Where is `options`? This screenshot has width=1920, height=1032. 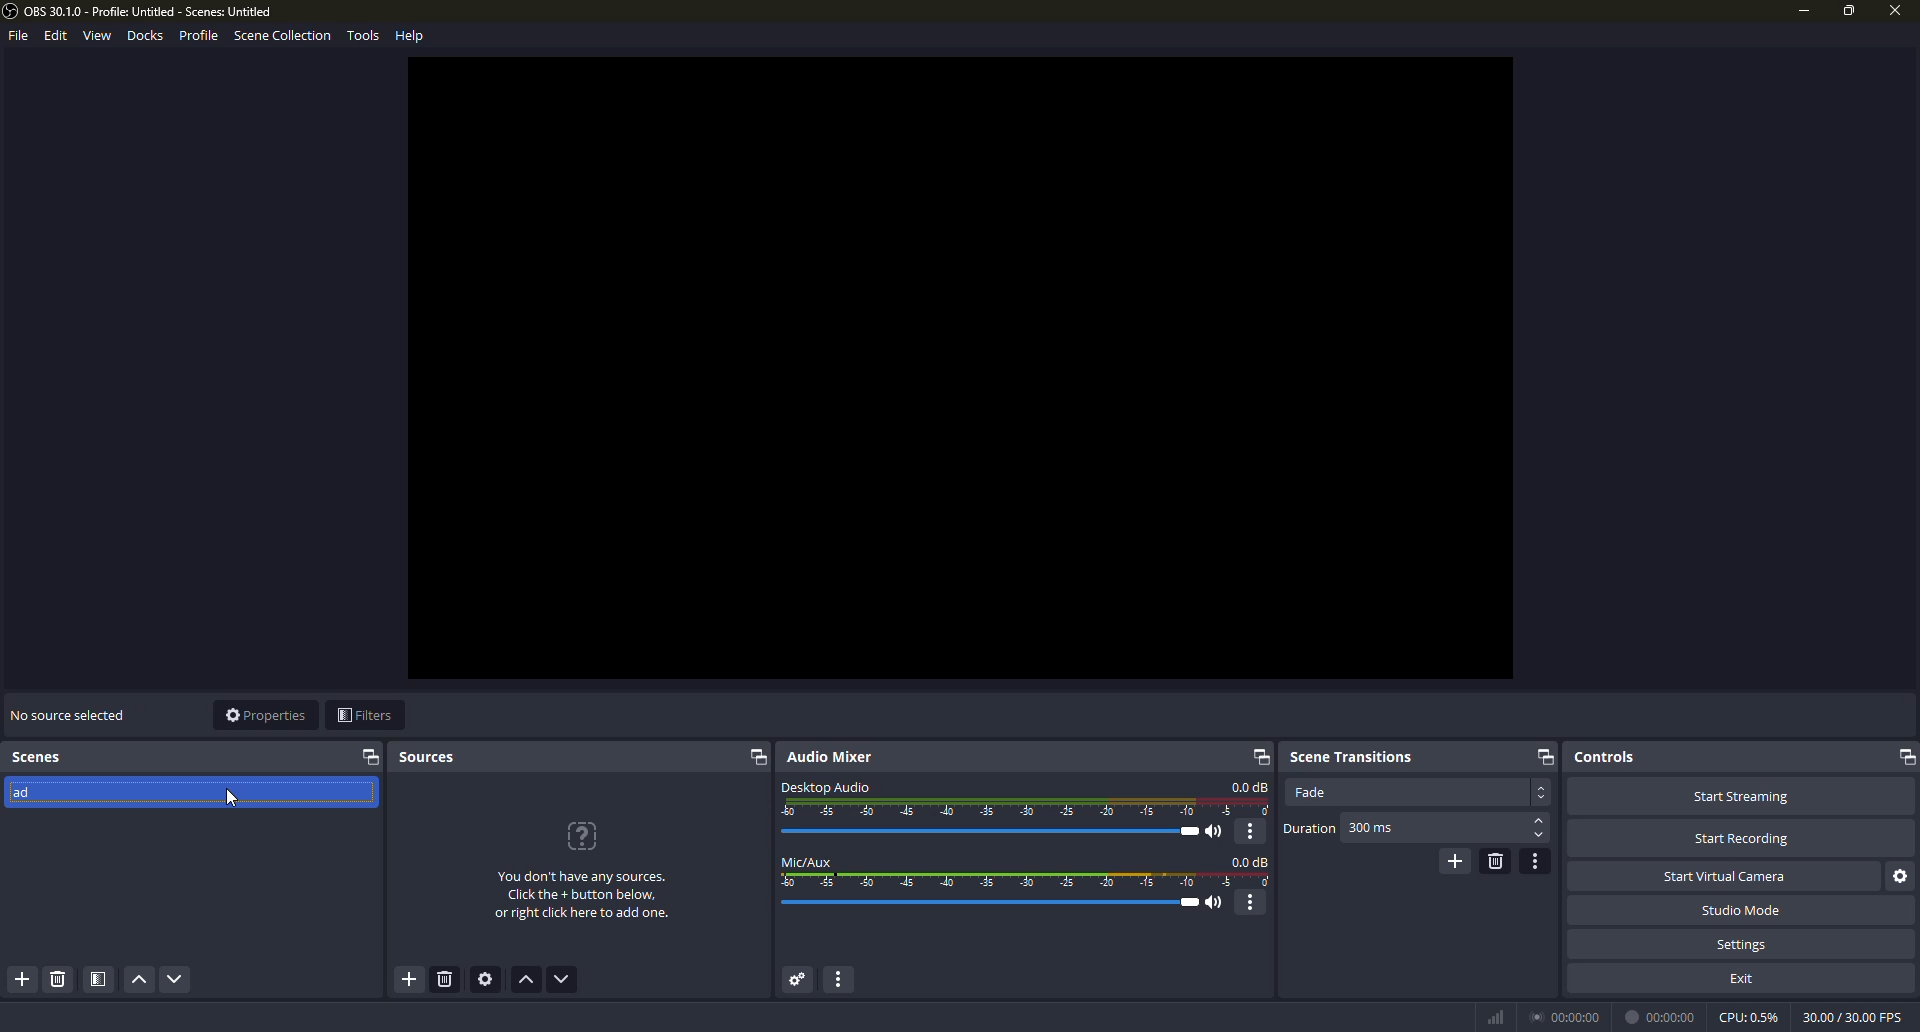
options is located at coordinates (1253, 903).